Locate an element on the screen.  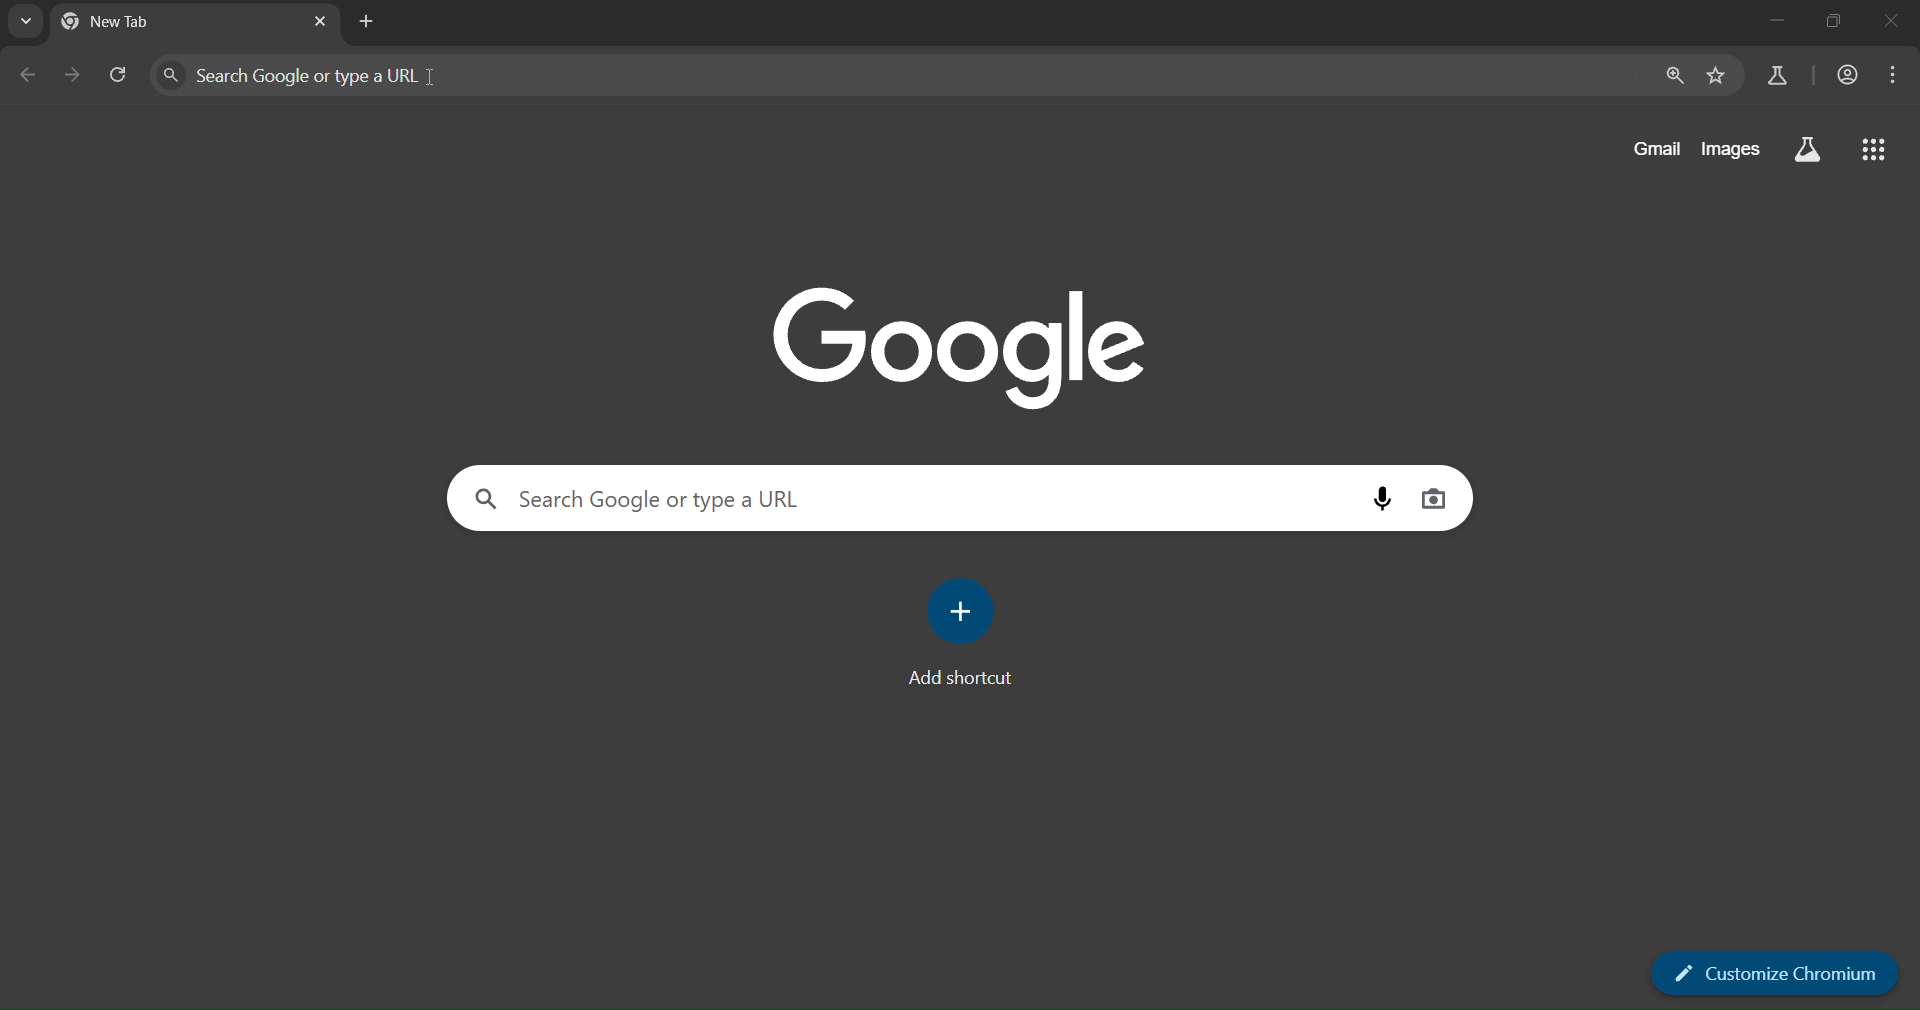
go forward one page is located at coordinates (74, 74).